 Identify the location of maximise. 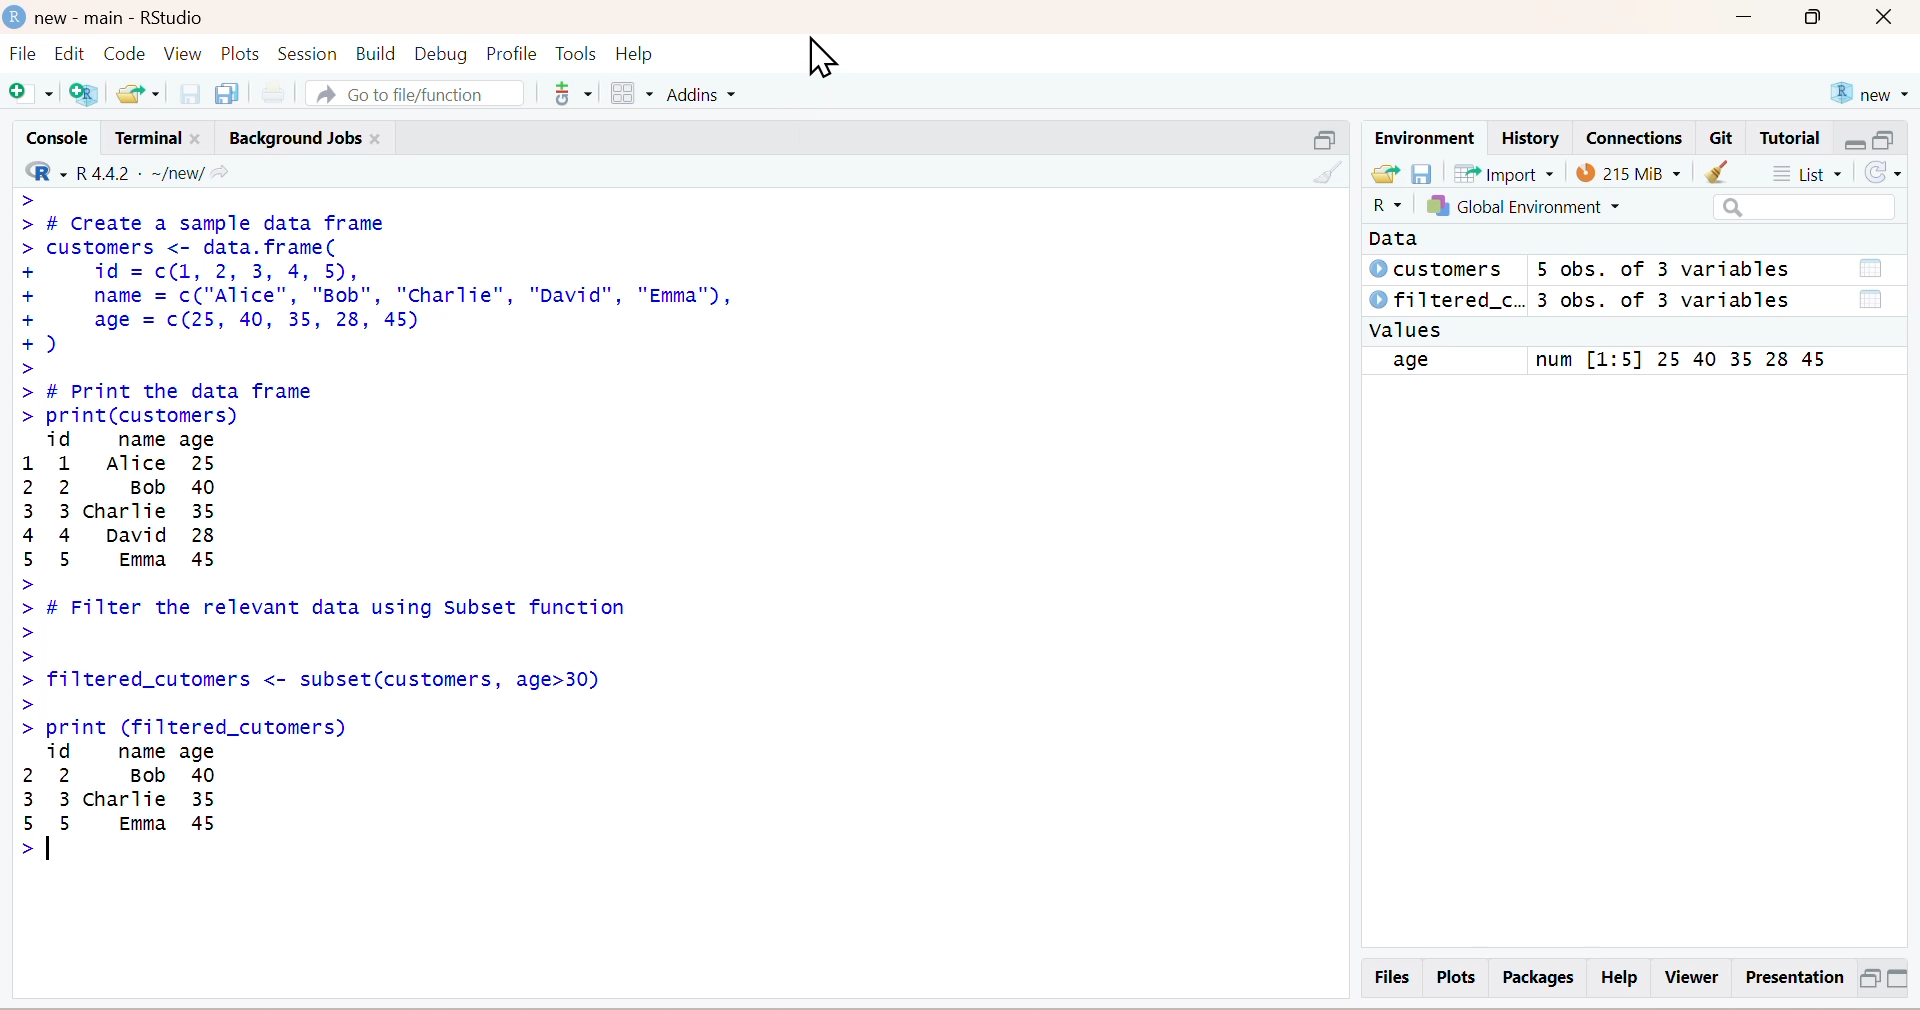
(1887, 138).